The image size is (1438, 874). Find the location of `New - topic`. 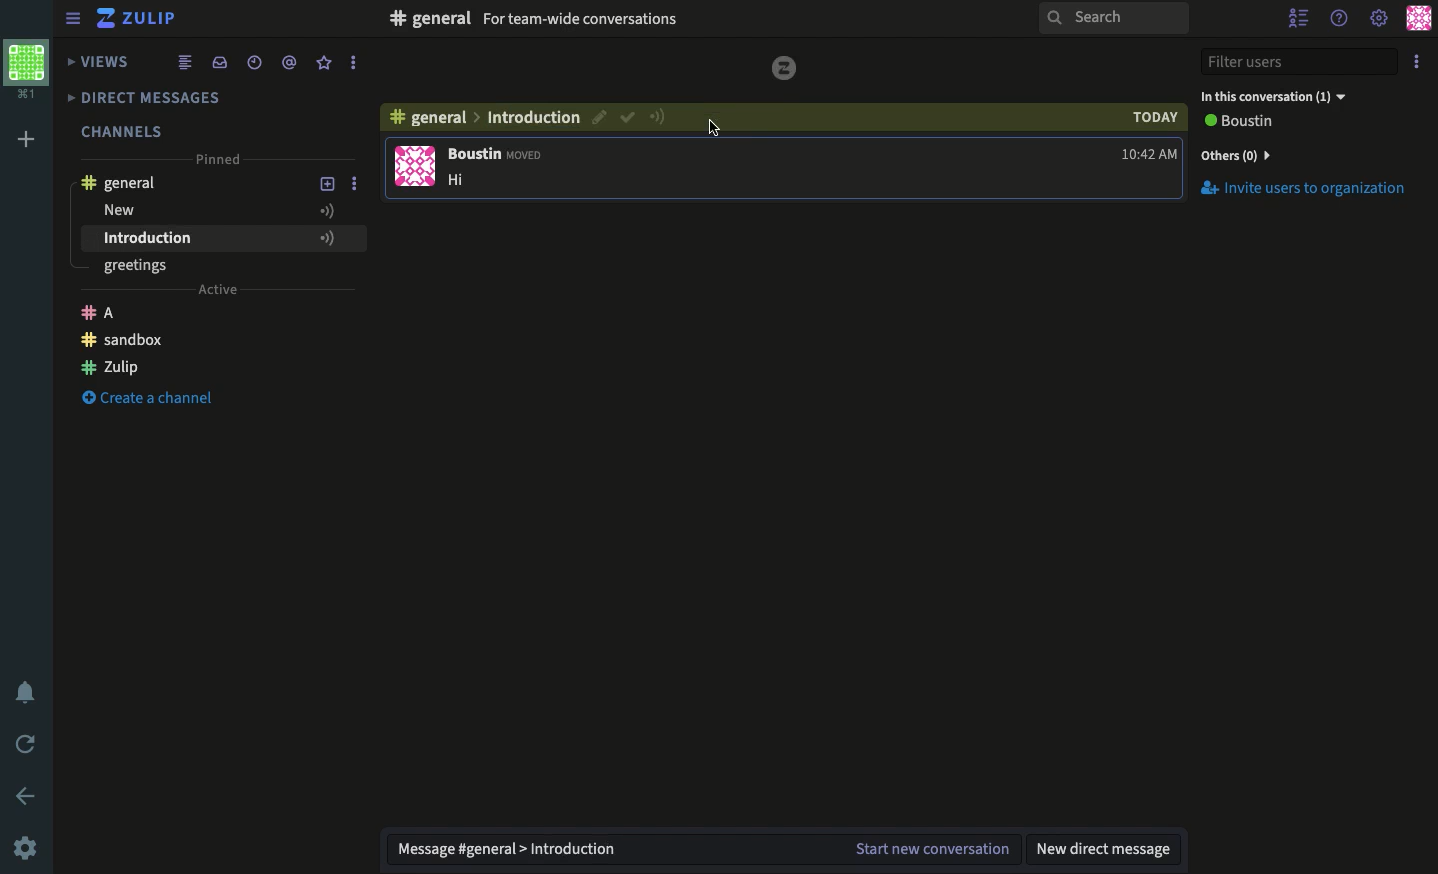

New - topic is located at coordinates (199, 211).